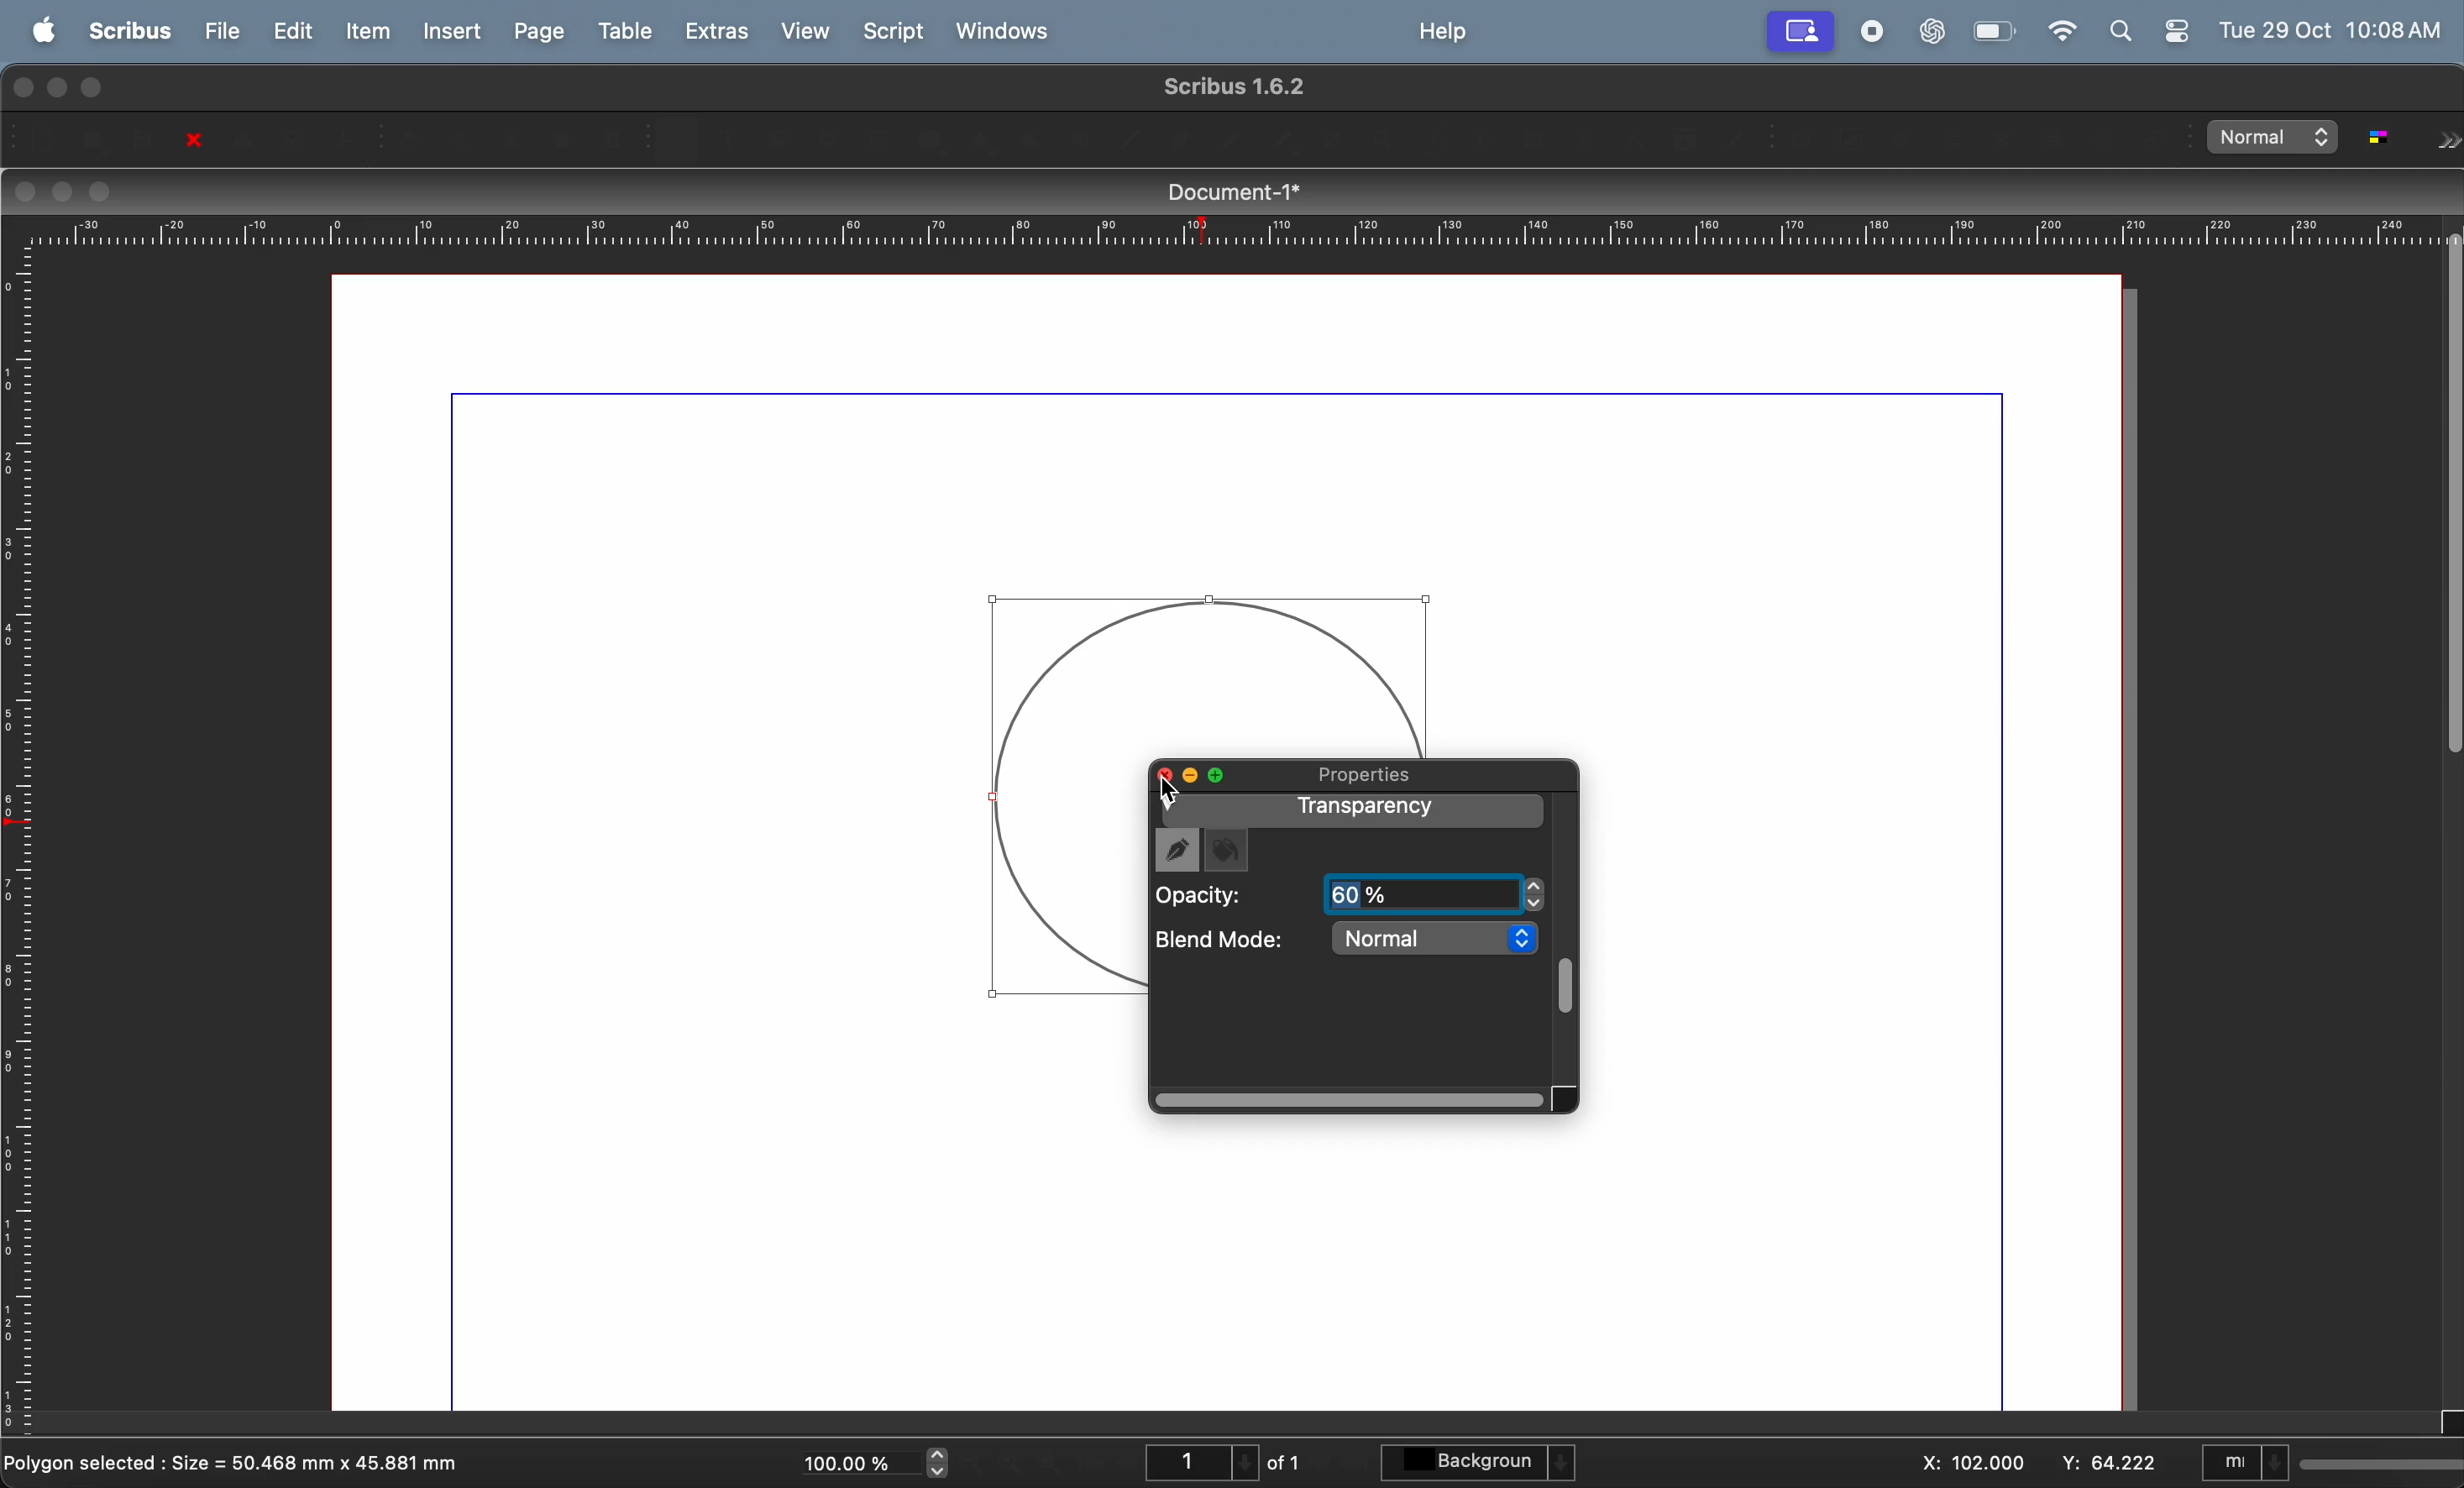 The height and width of the screenshot is (1488, 2464). What do you see at coordinates (2330, 1457) in the screenshot?
I see `select current unit` at bounding box center [2330, 1457].